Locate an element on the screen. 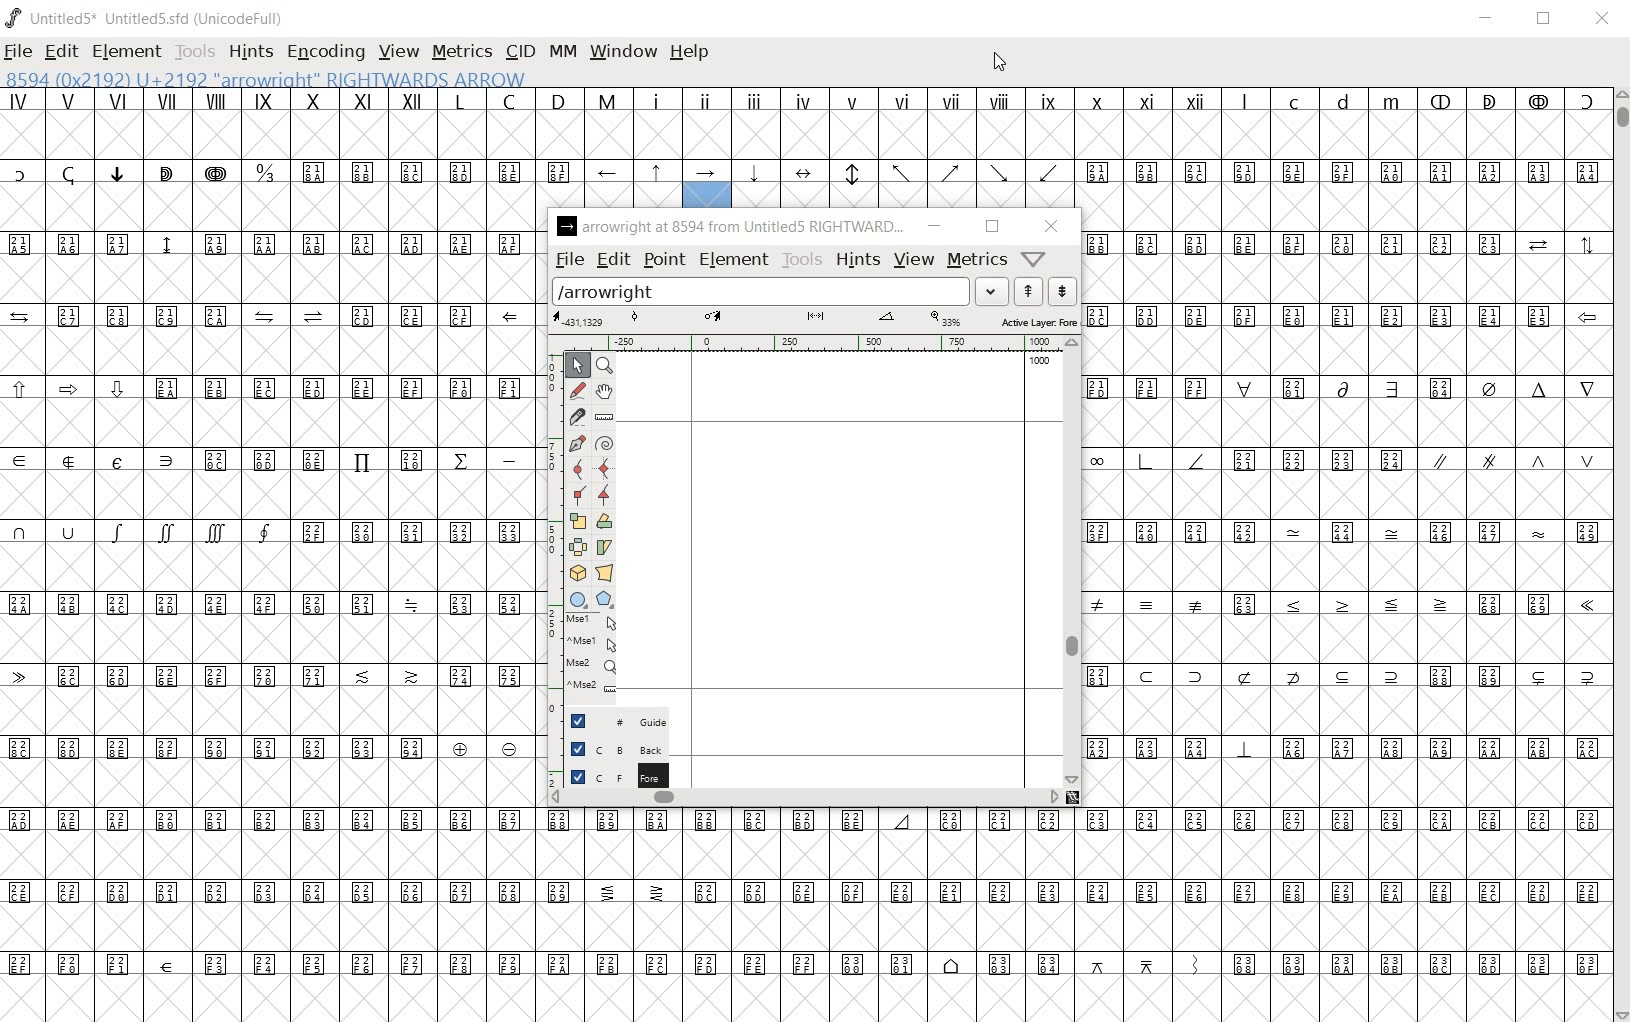  HINTS is located at coordinates (248, 51).